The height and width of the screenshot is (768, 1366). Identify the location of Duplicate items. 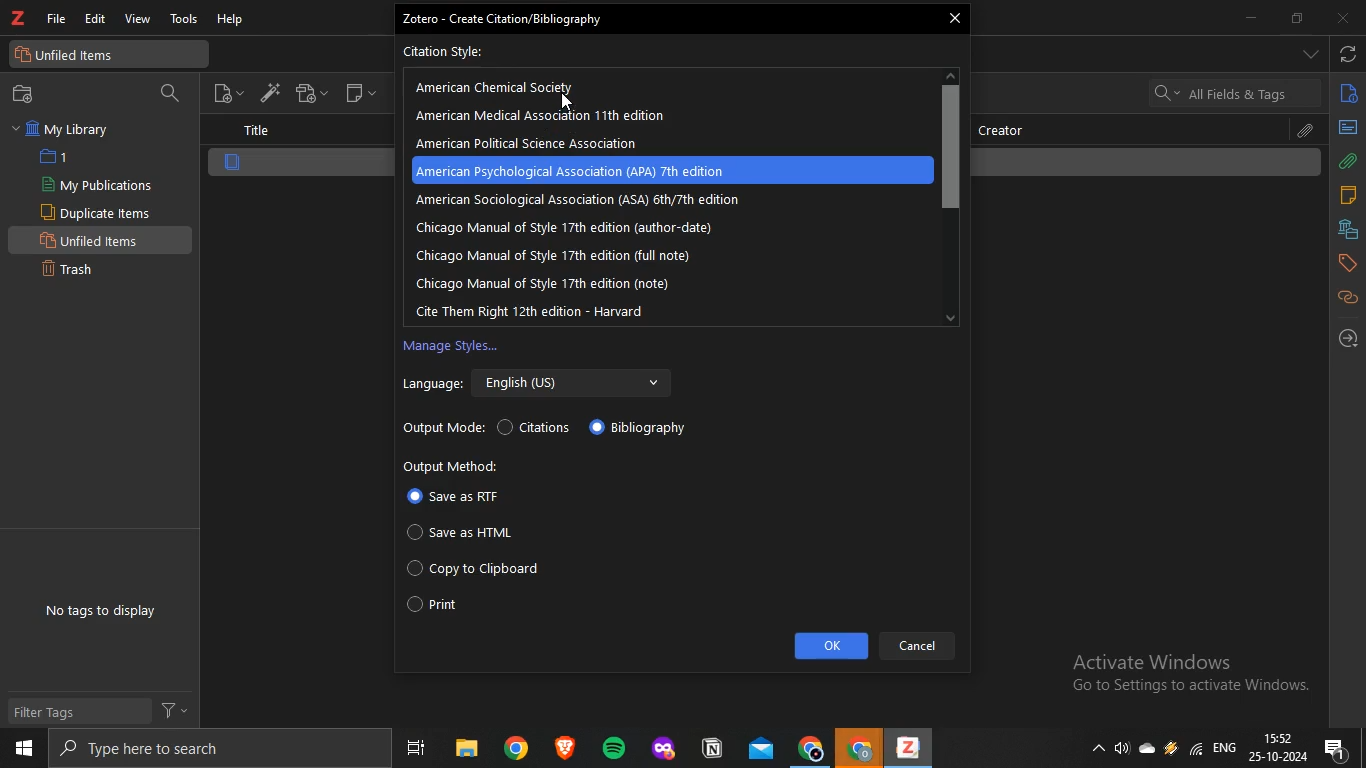
(97, 212).